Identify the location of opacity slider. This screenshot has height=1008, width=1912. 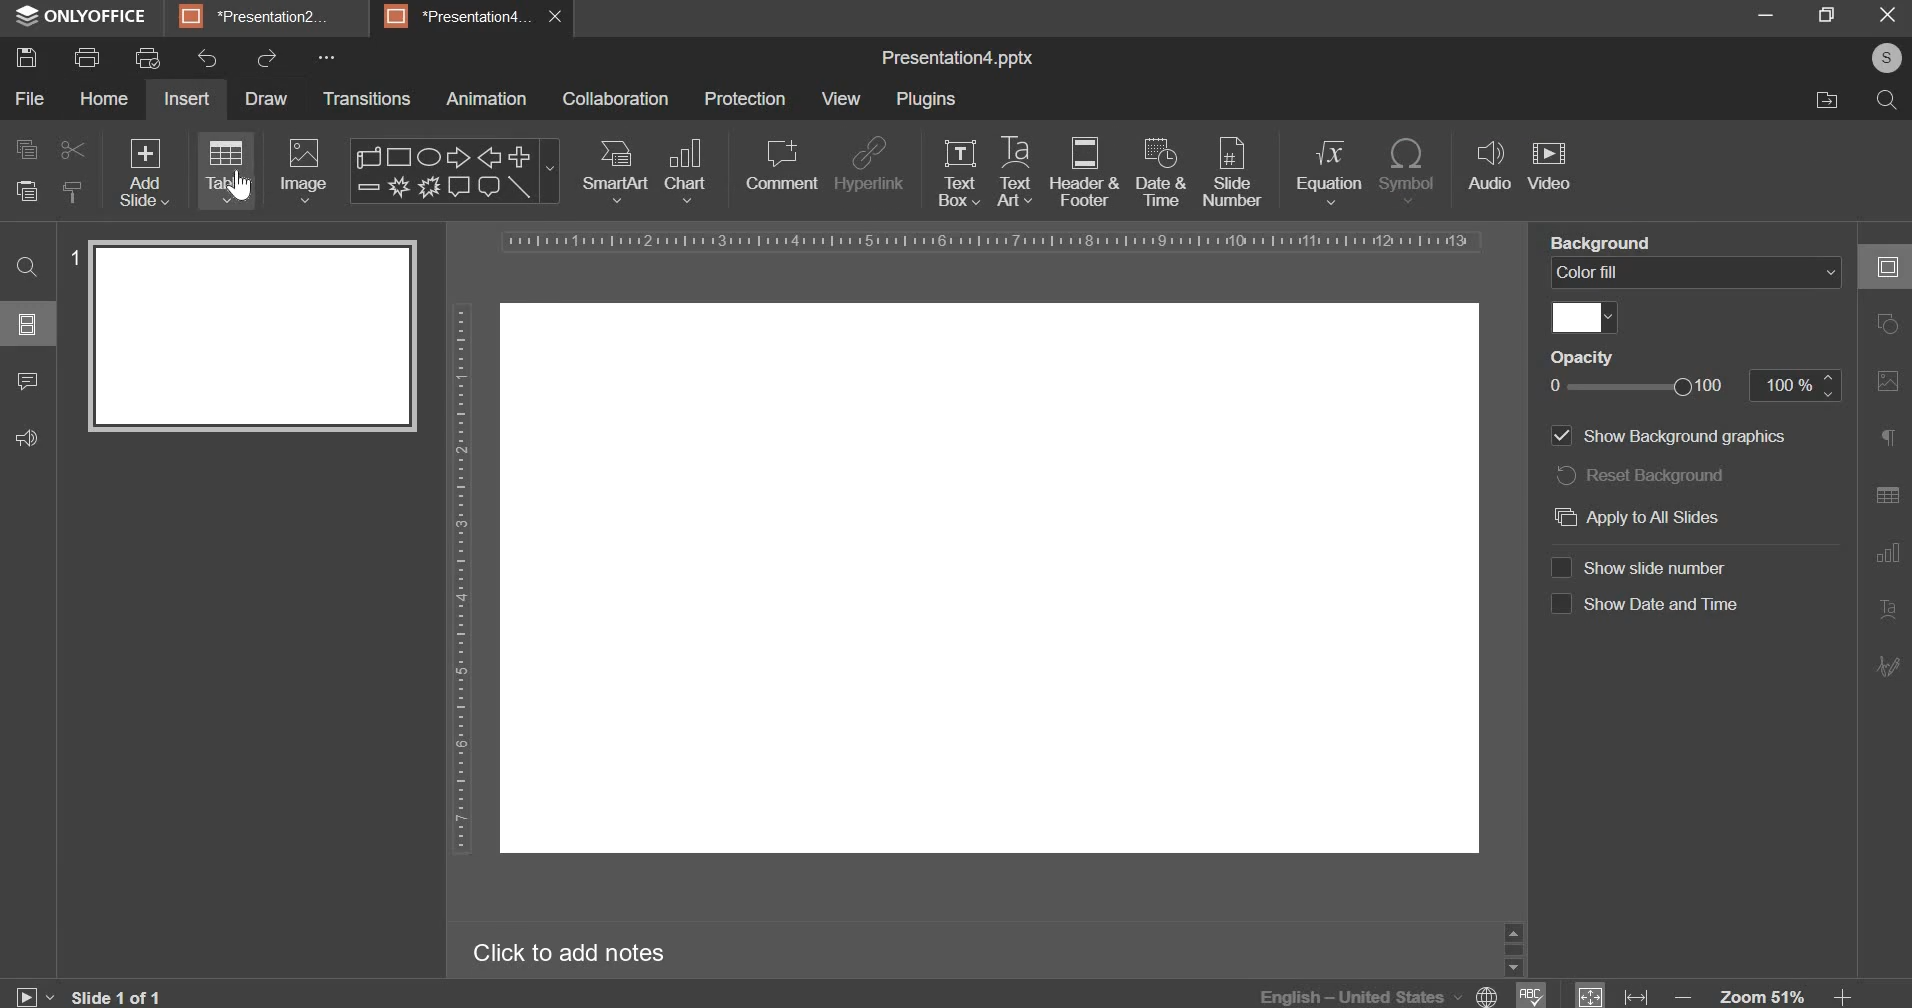
(1634, 387).